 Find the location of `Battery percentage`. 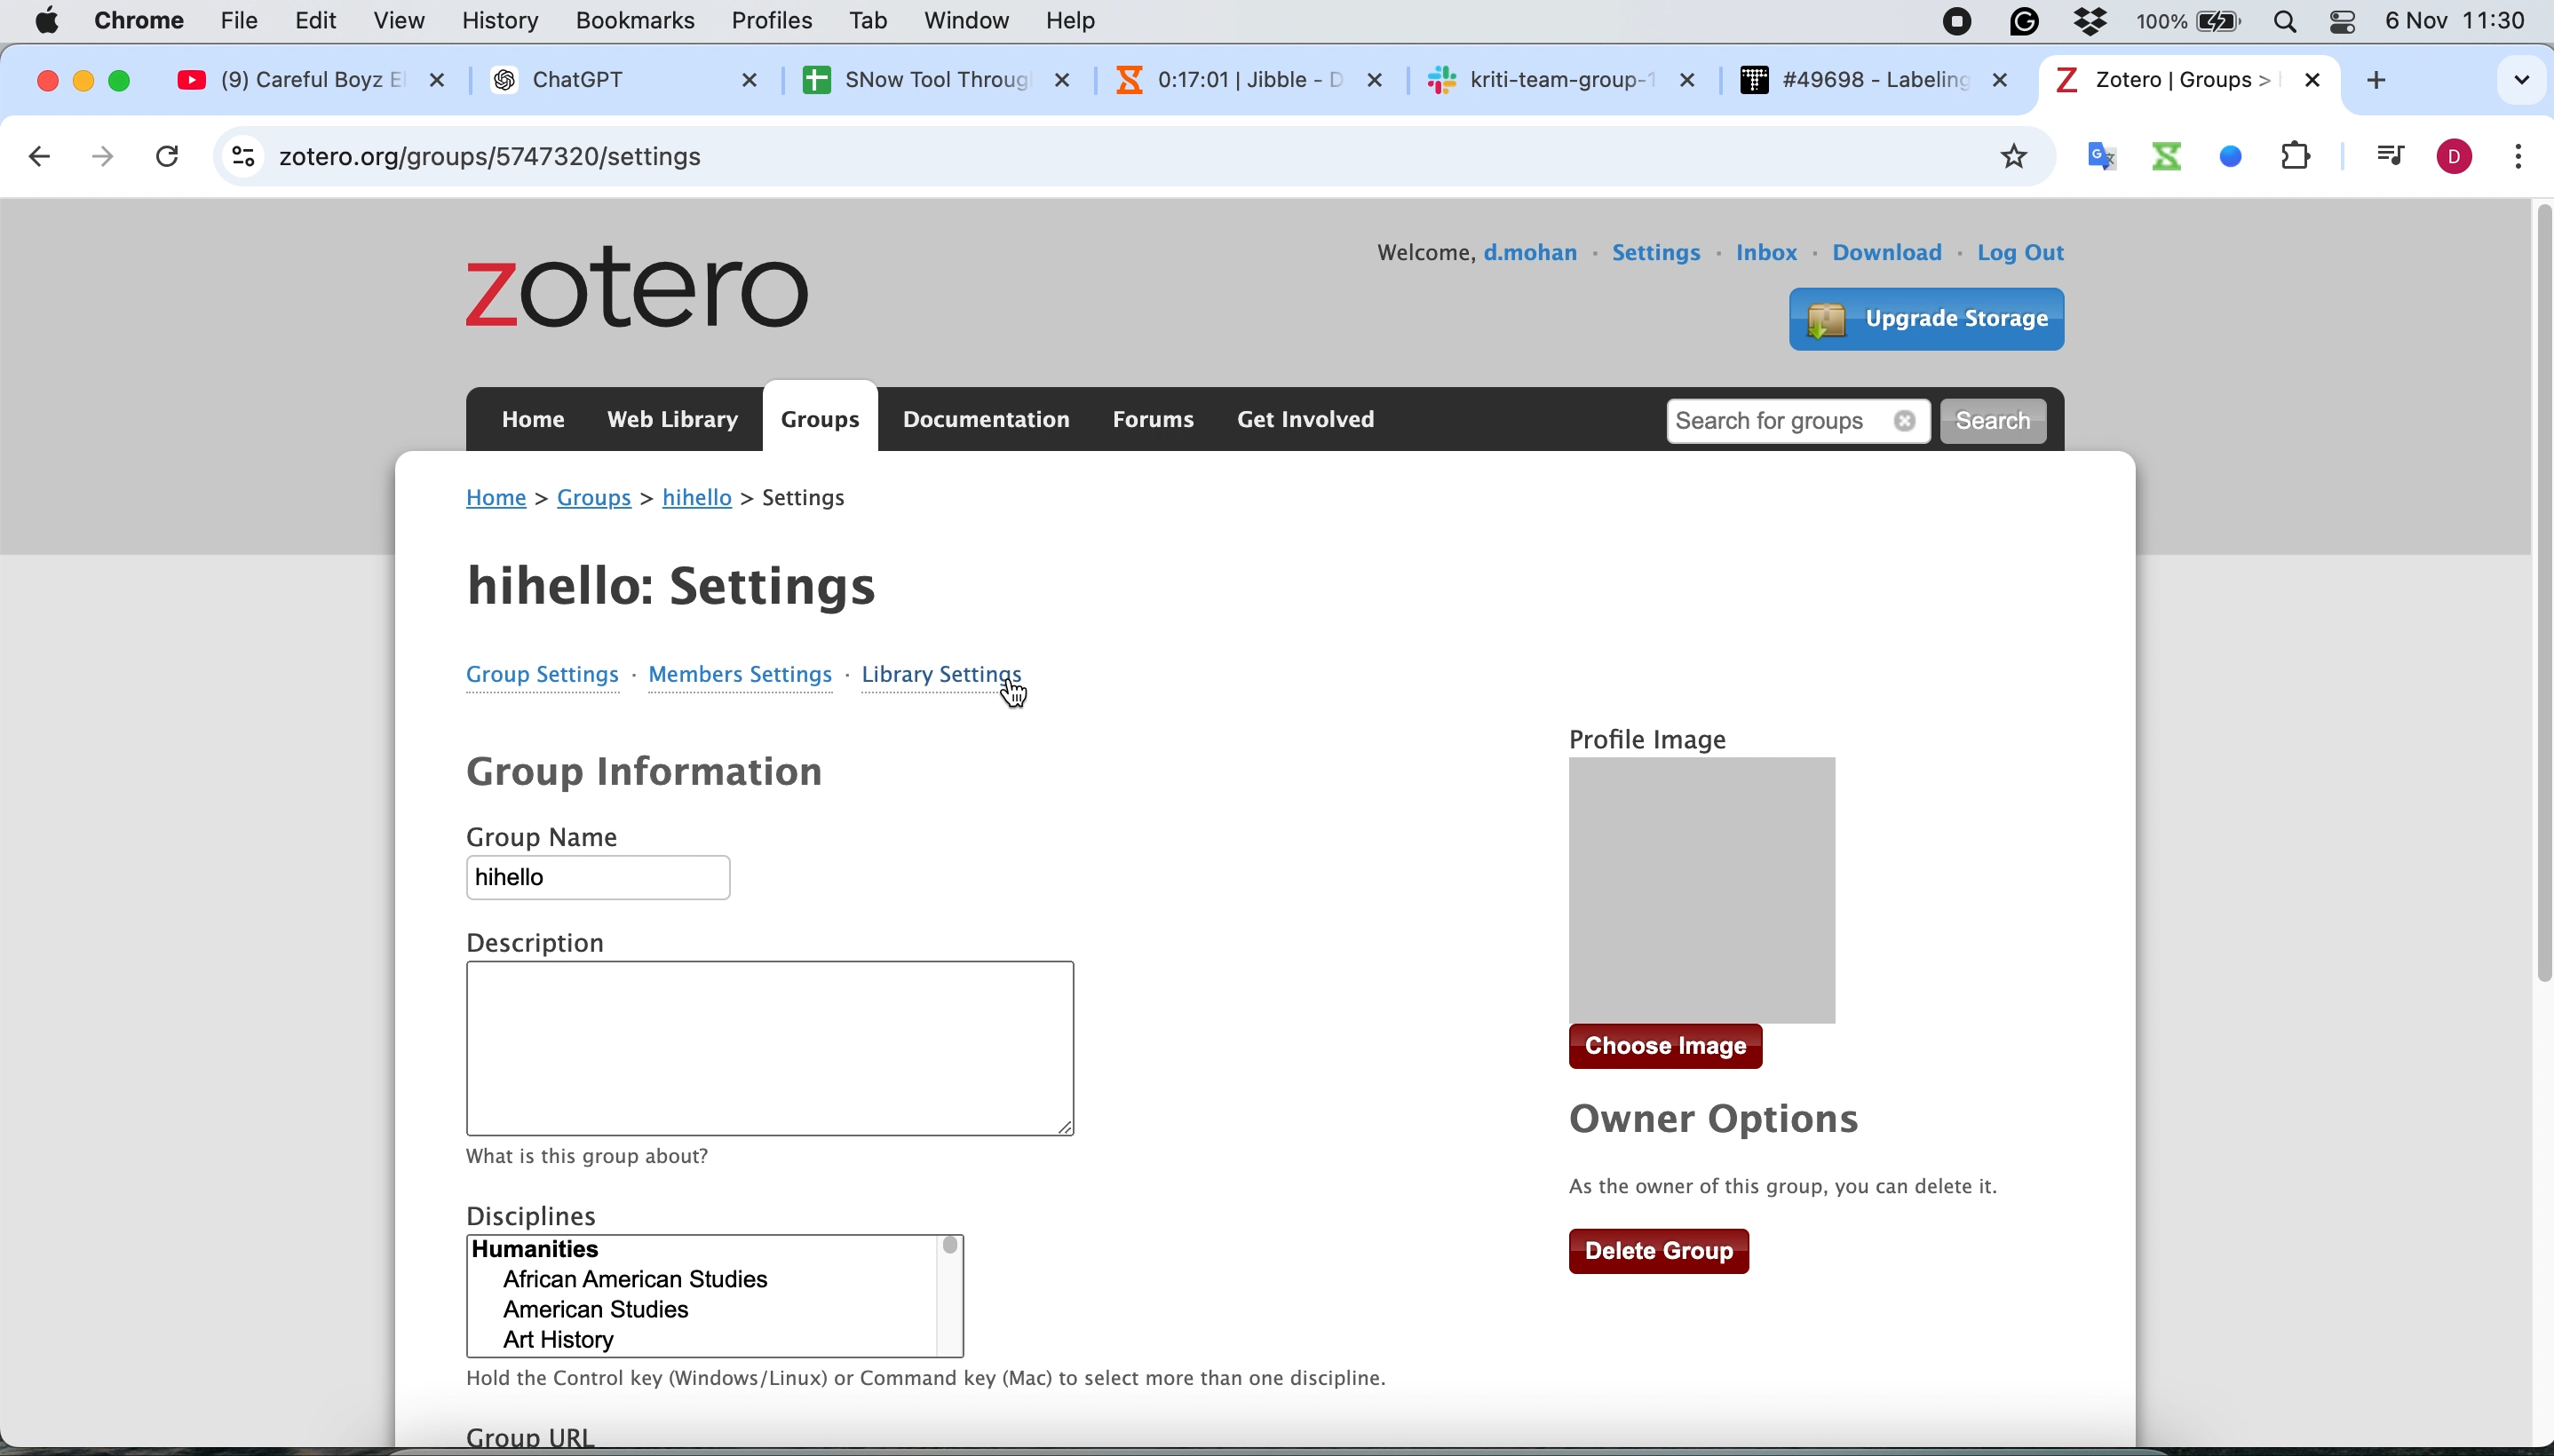

Battery percentage is located at coordinates (2193, 22).